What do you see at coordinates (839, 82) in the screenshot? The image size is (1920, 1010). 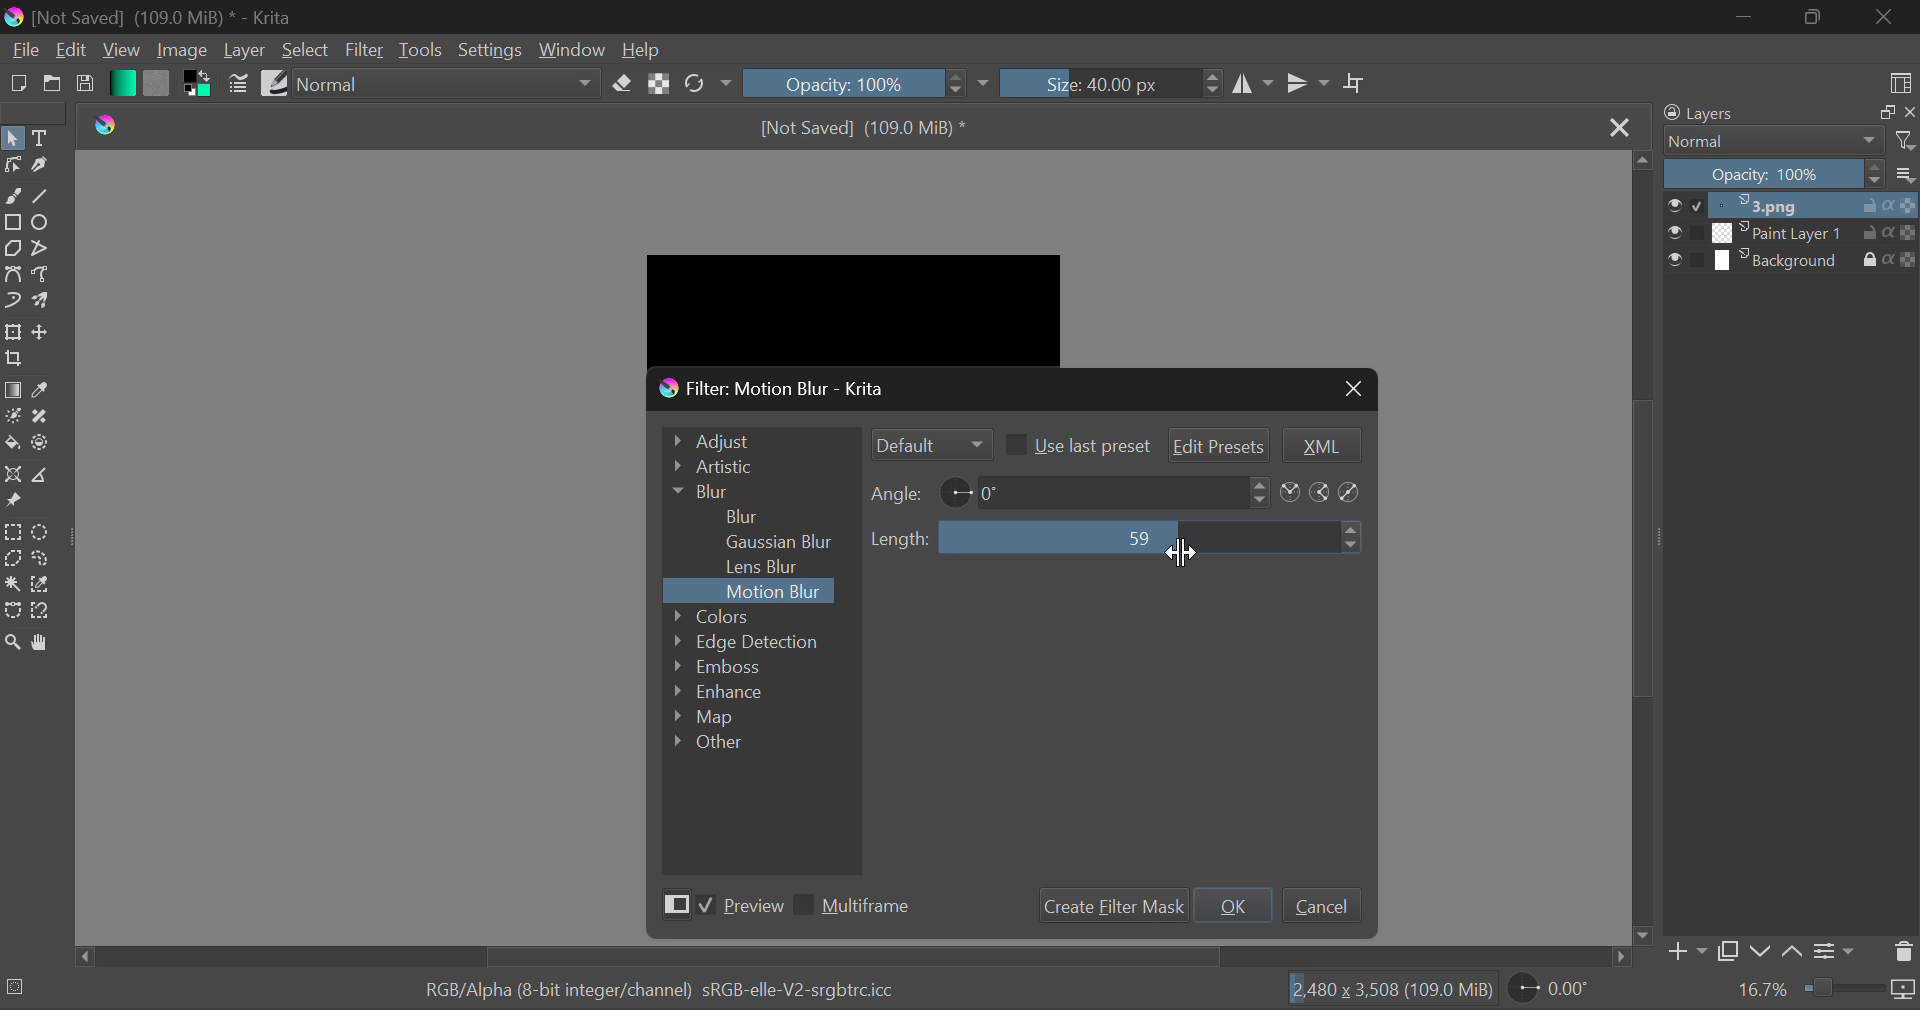 I see `Opacity: 100%` at bounding box center [839, 82].